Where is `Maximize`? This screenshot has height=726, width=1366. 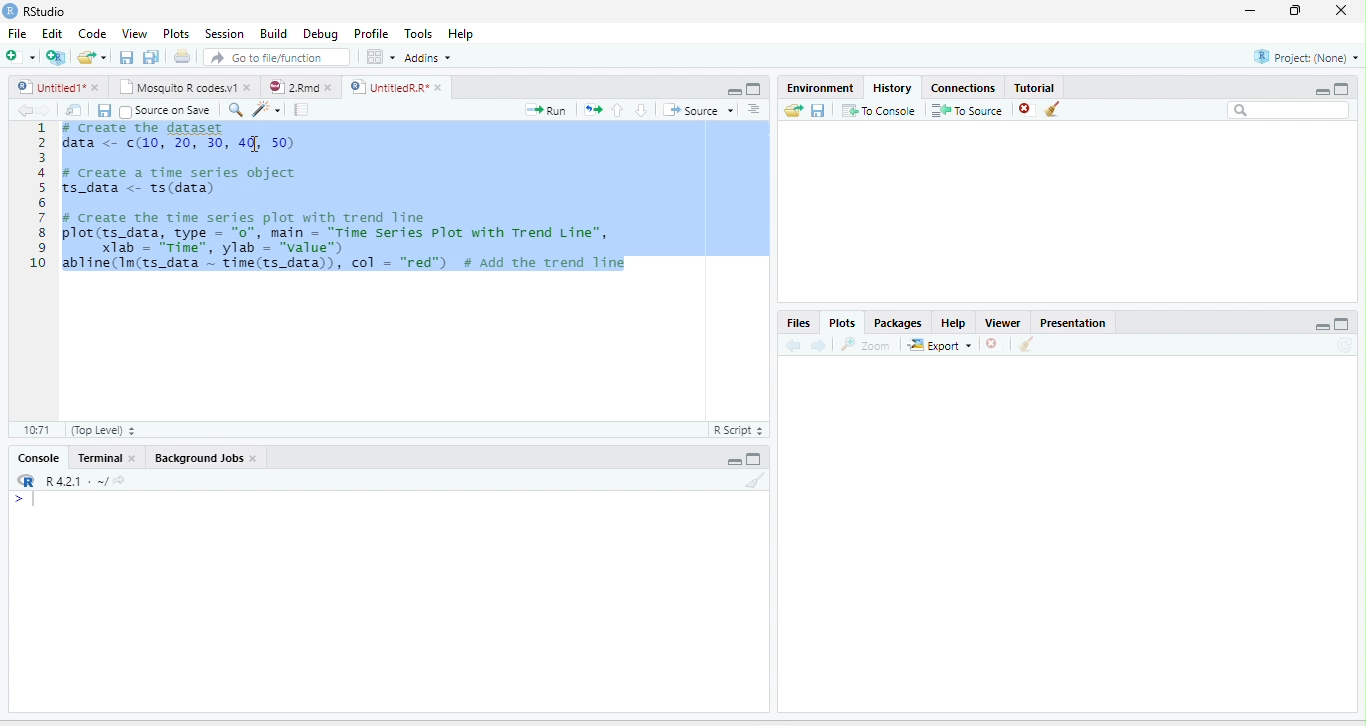 Maximize is located at coordinates (755, 459).